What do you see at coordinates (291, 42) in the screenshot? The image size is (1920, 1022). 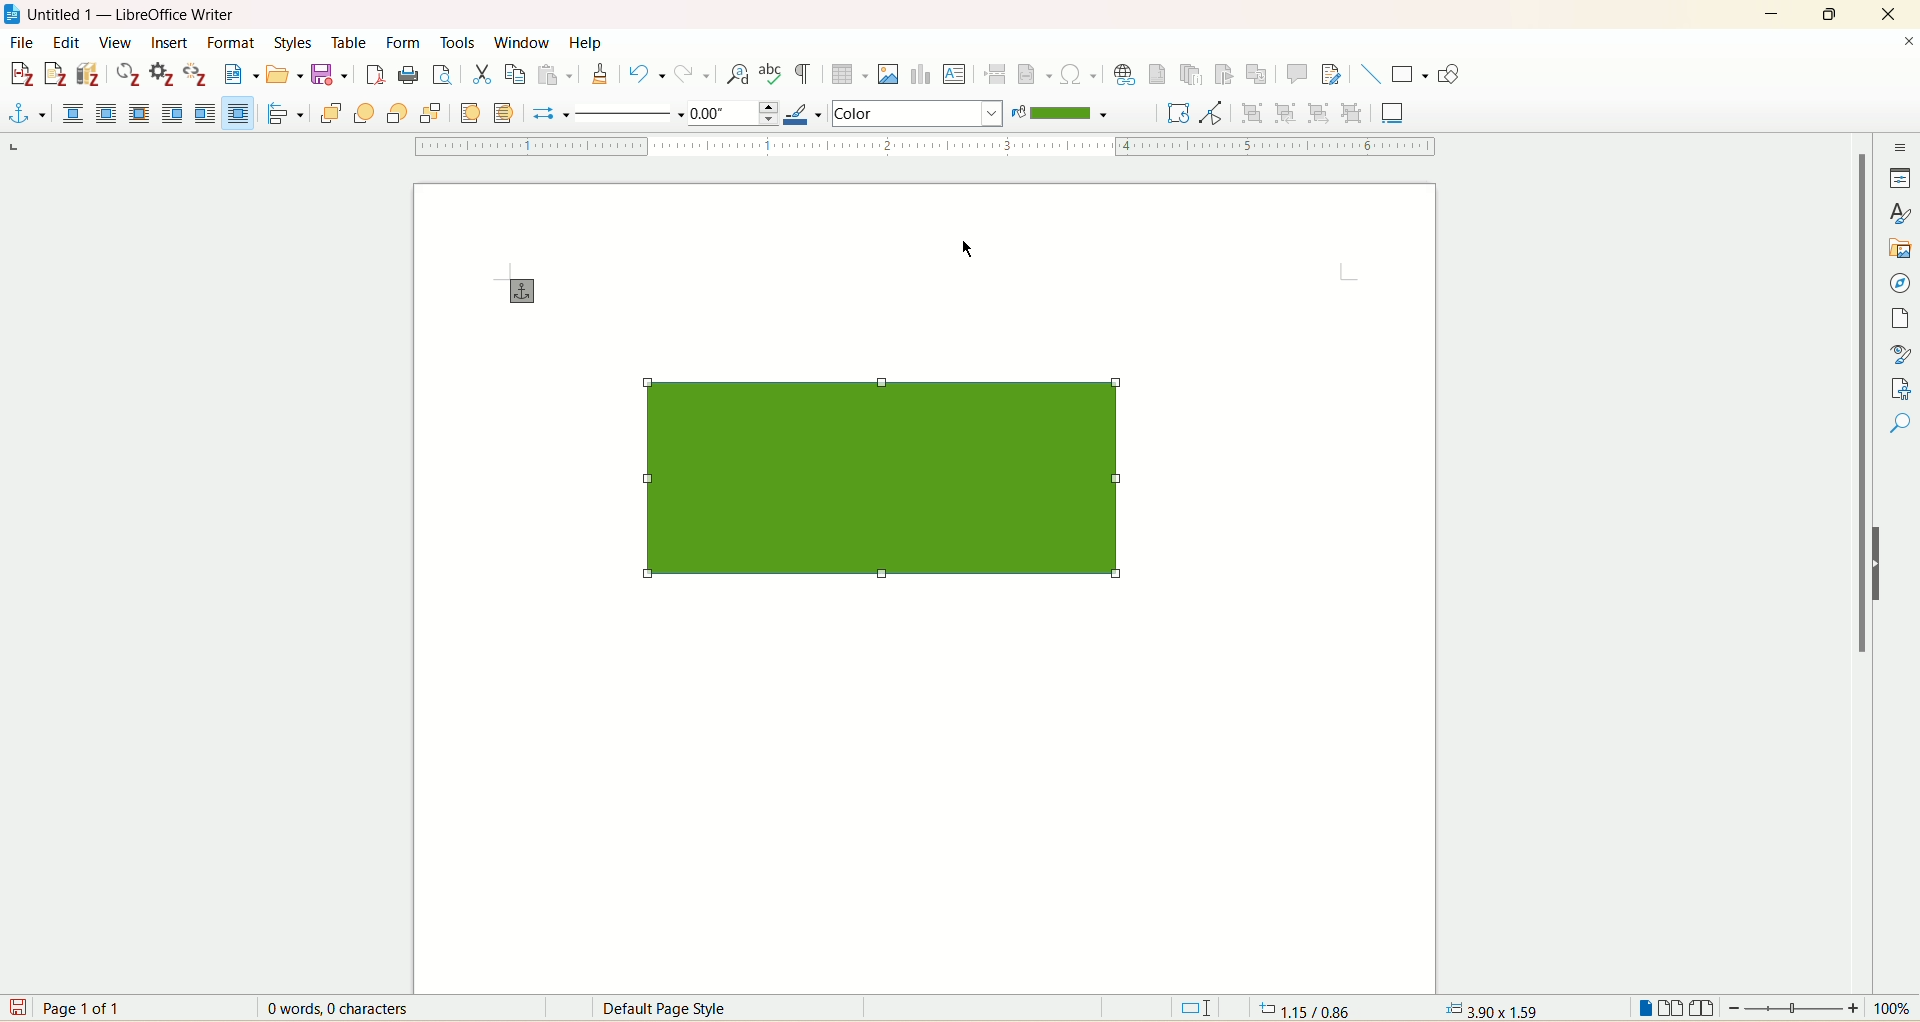 I see `styles` at bounding box center [291, 42].